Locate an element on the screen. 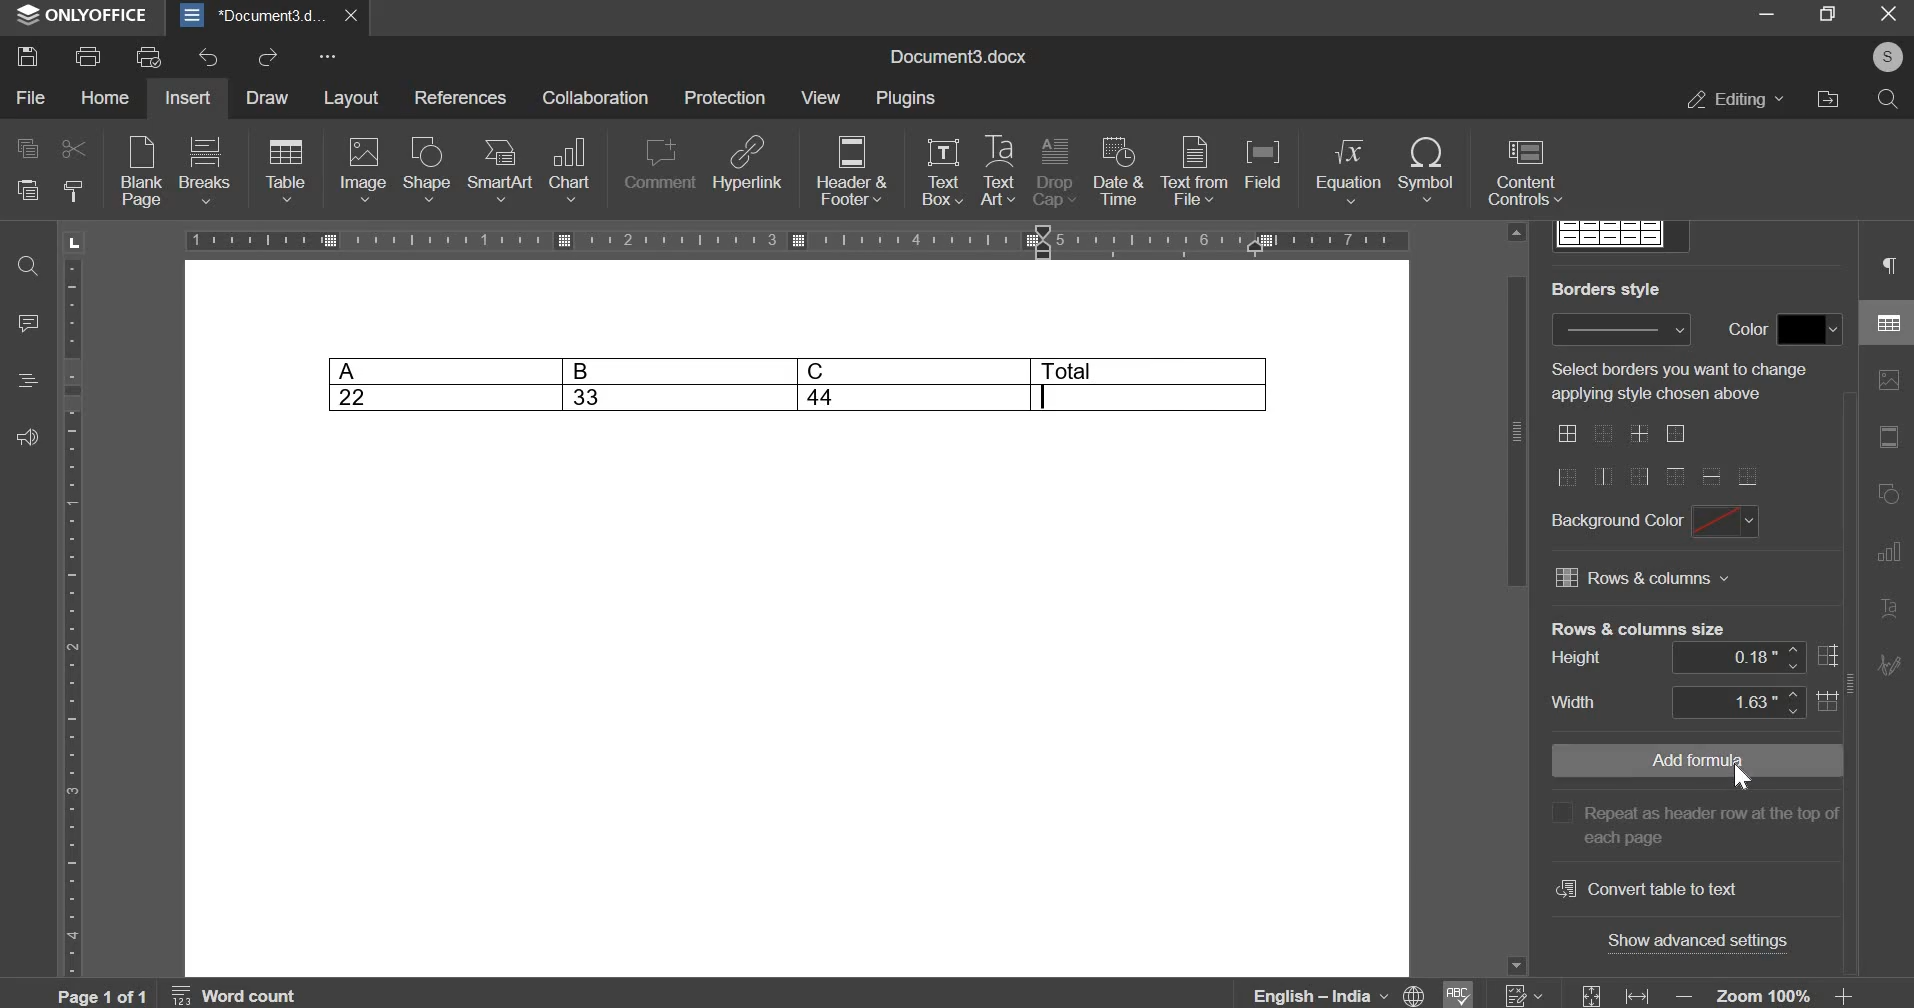 The height and width of the screenshot is (1008, 1914). image settings is located at coordinates (1889, 379).